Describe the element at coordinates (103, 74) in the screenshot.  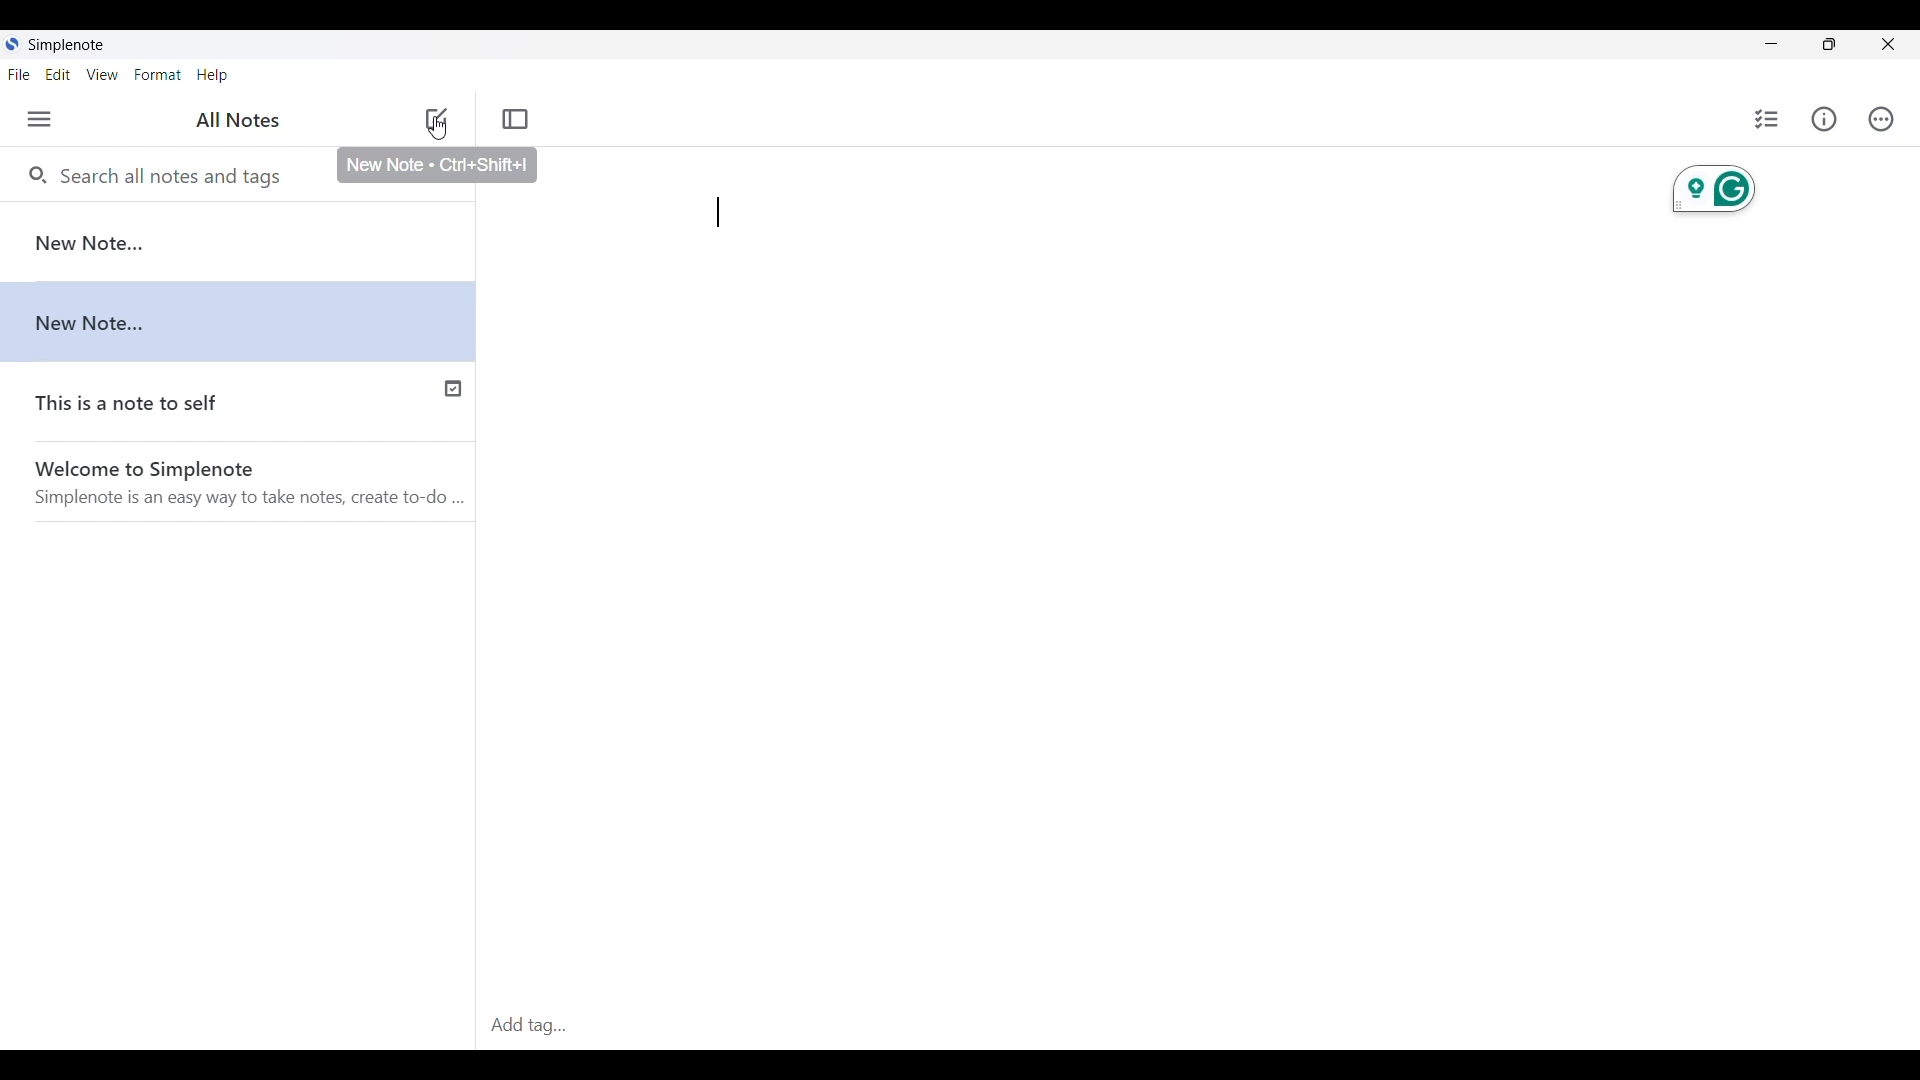
I see `View` at that location.